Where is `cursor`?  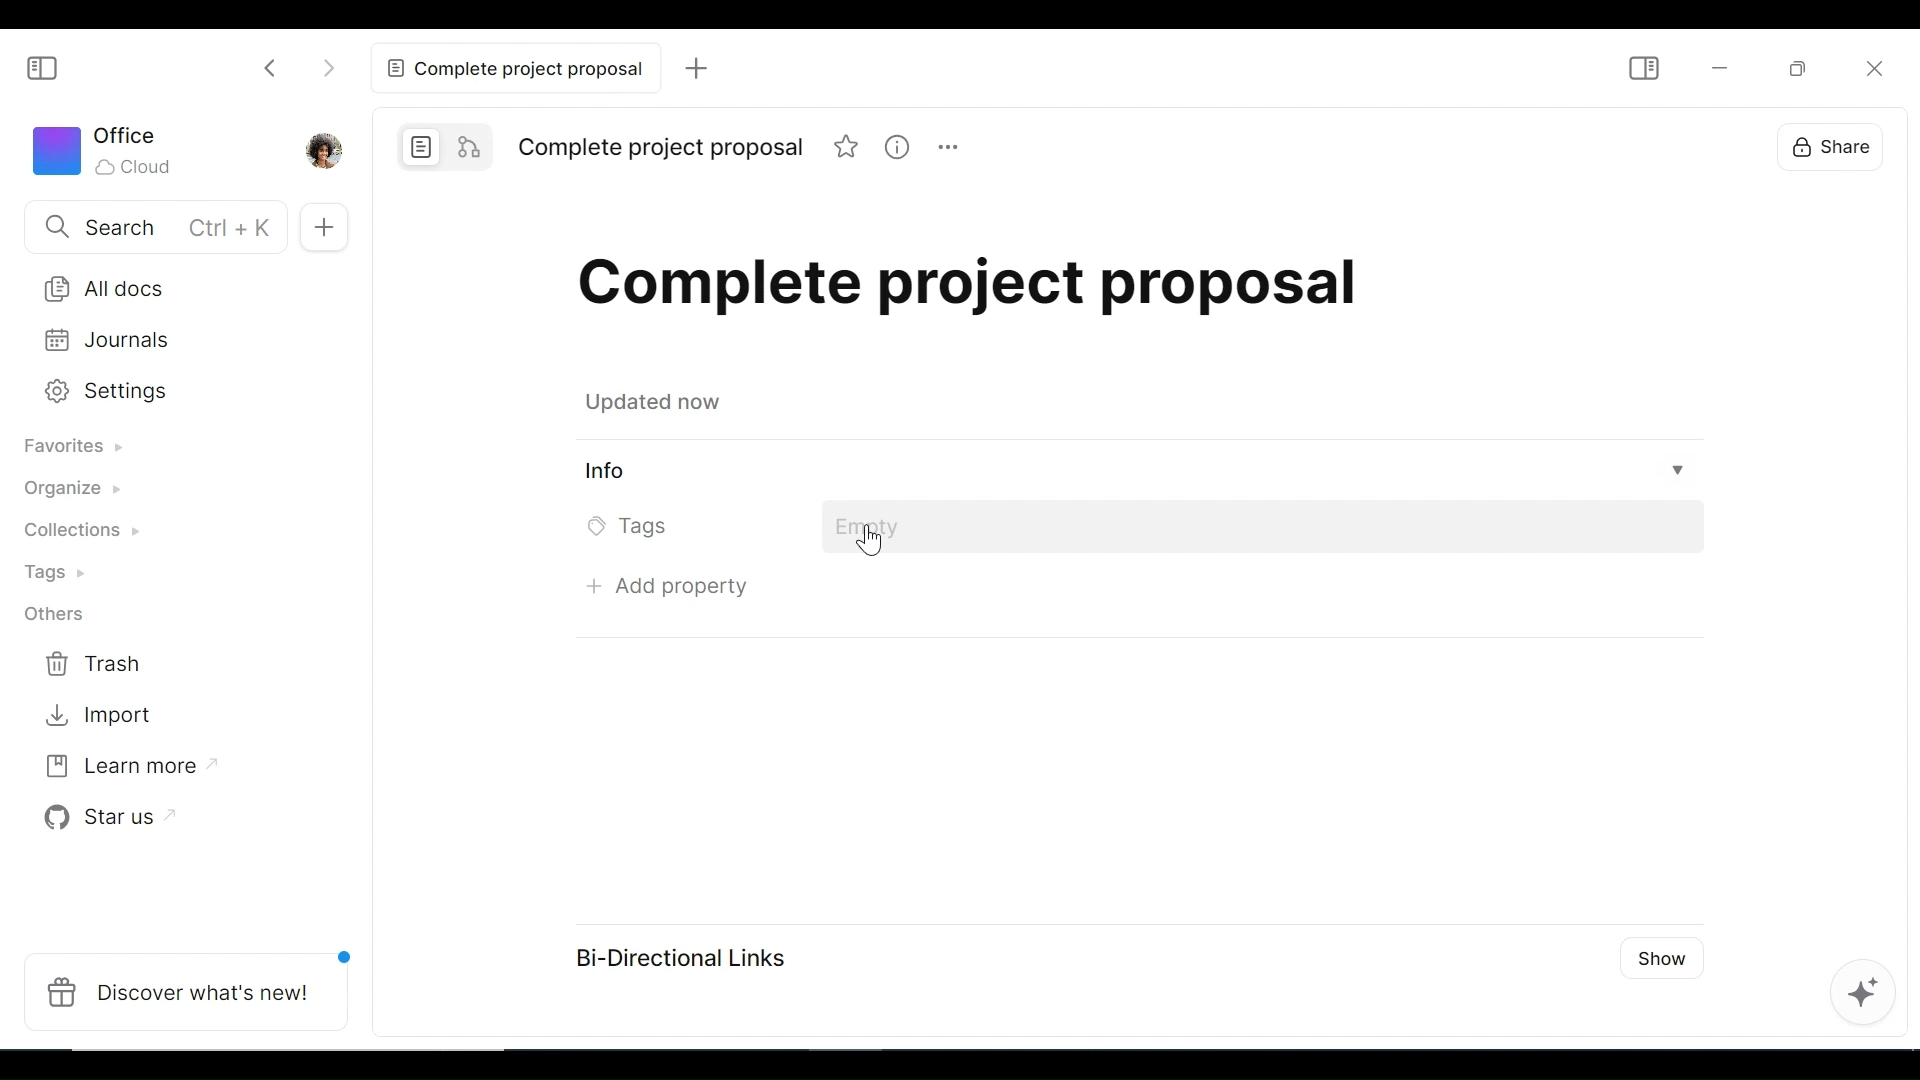
cursor is located at coordinates (868, 544).